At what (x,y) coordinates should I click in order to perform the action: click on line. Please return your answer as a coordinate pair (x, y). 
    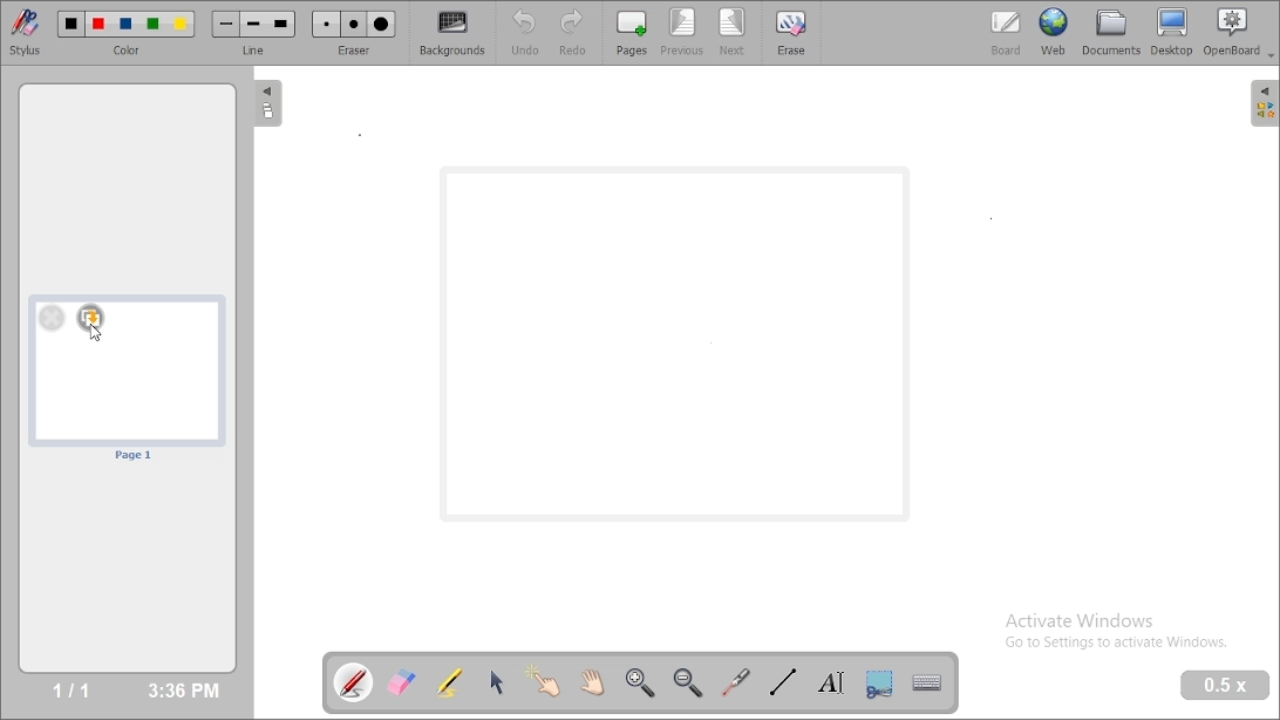
    Looking at the image, I should click on (256, 50).